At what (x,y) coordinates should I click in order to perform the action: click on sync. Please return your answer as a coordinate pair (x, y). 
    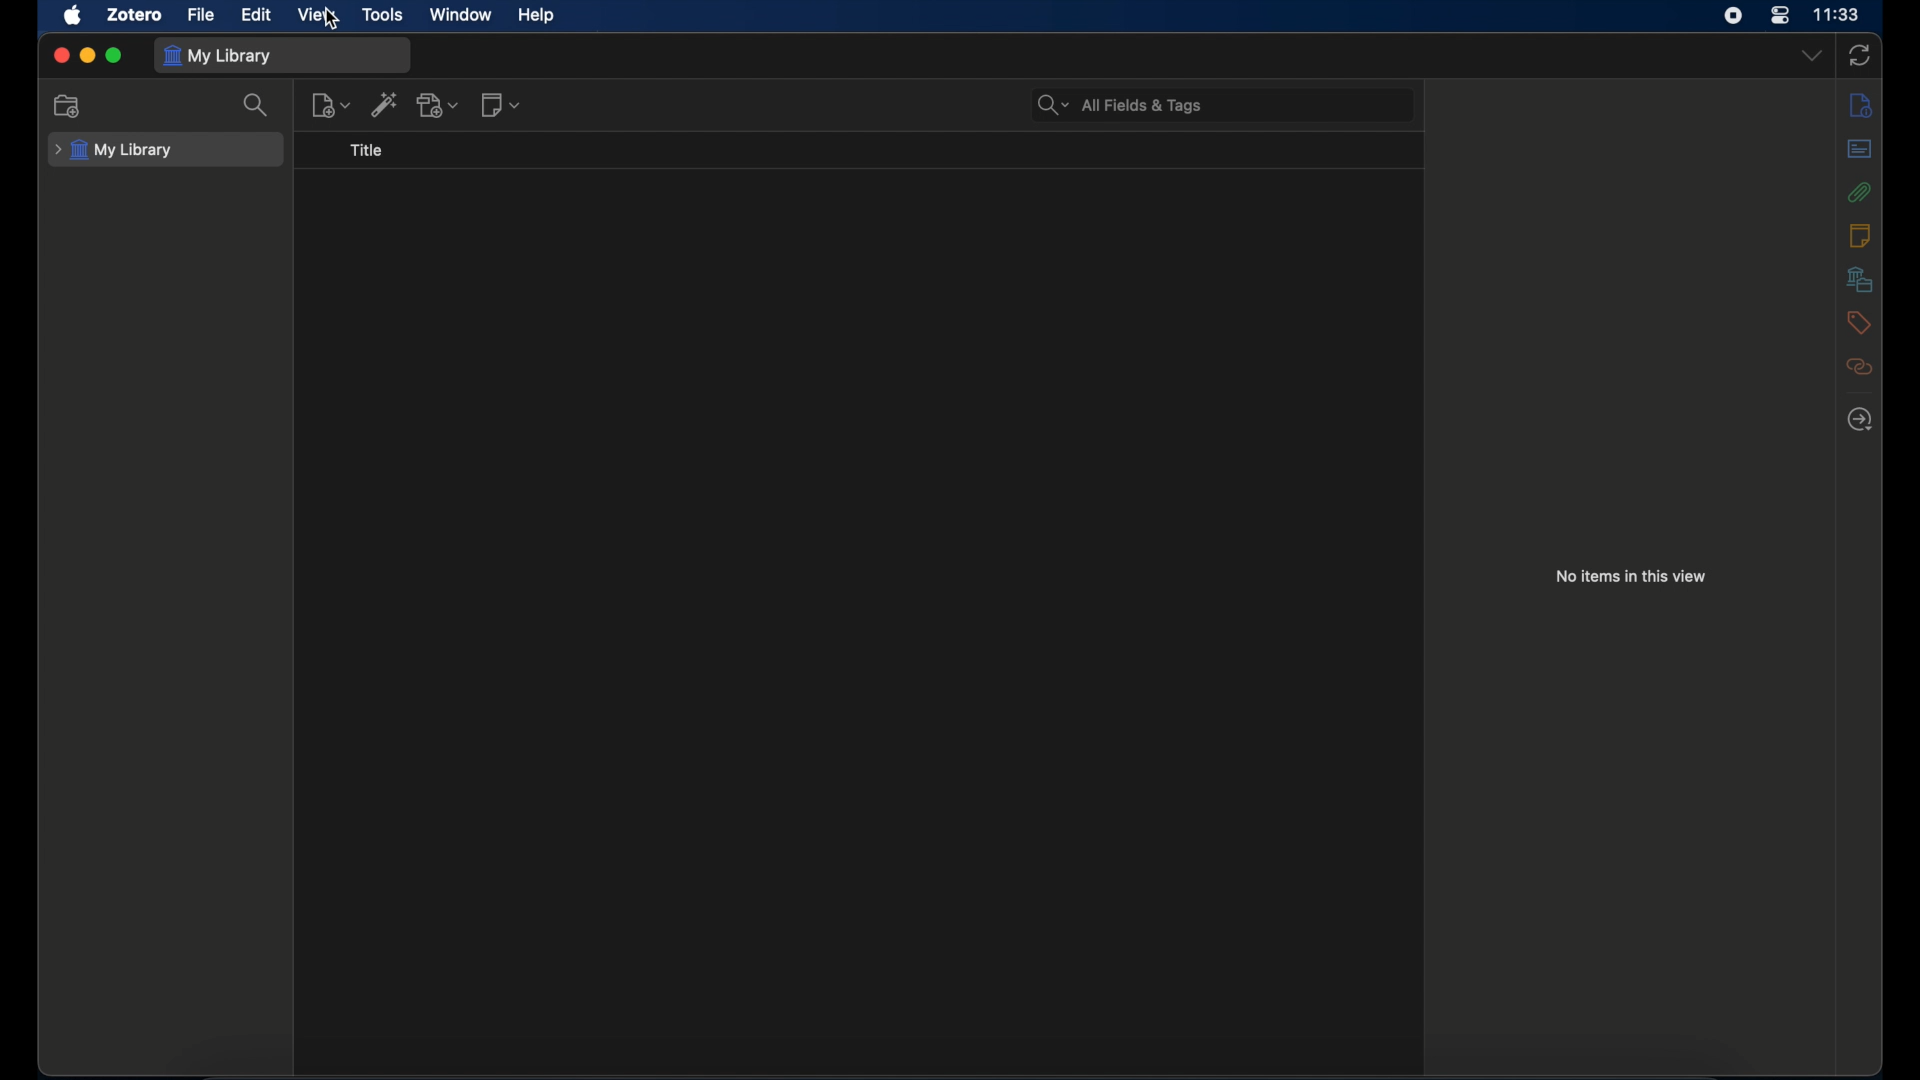
    Looking at the image, I should click on (1859, 55).